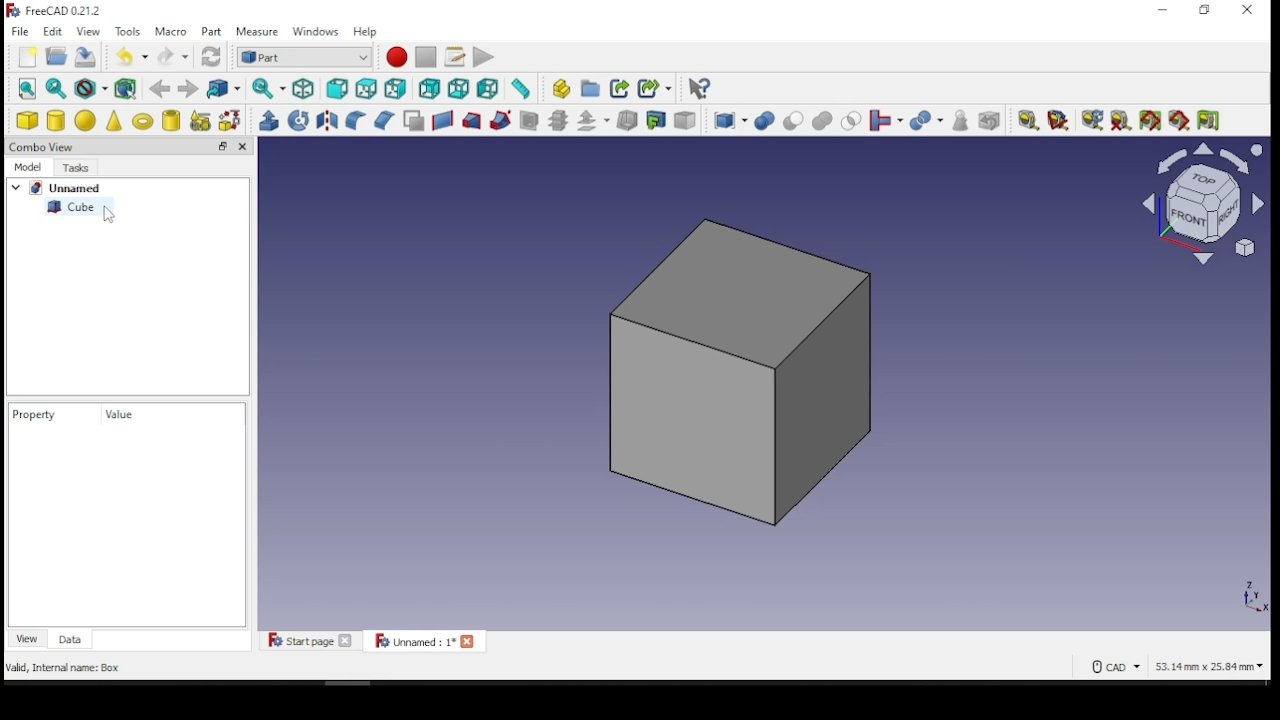 Image resolution: width=1280 pixels, height=720 pixels. I want to click on torus, so click(143, 119).